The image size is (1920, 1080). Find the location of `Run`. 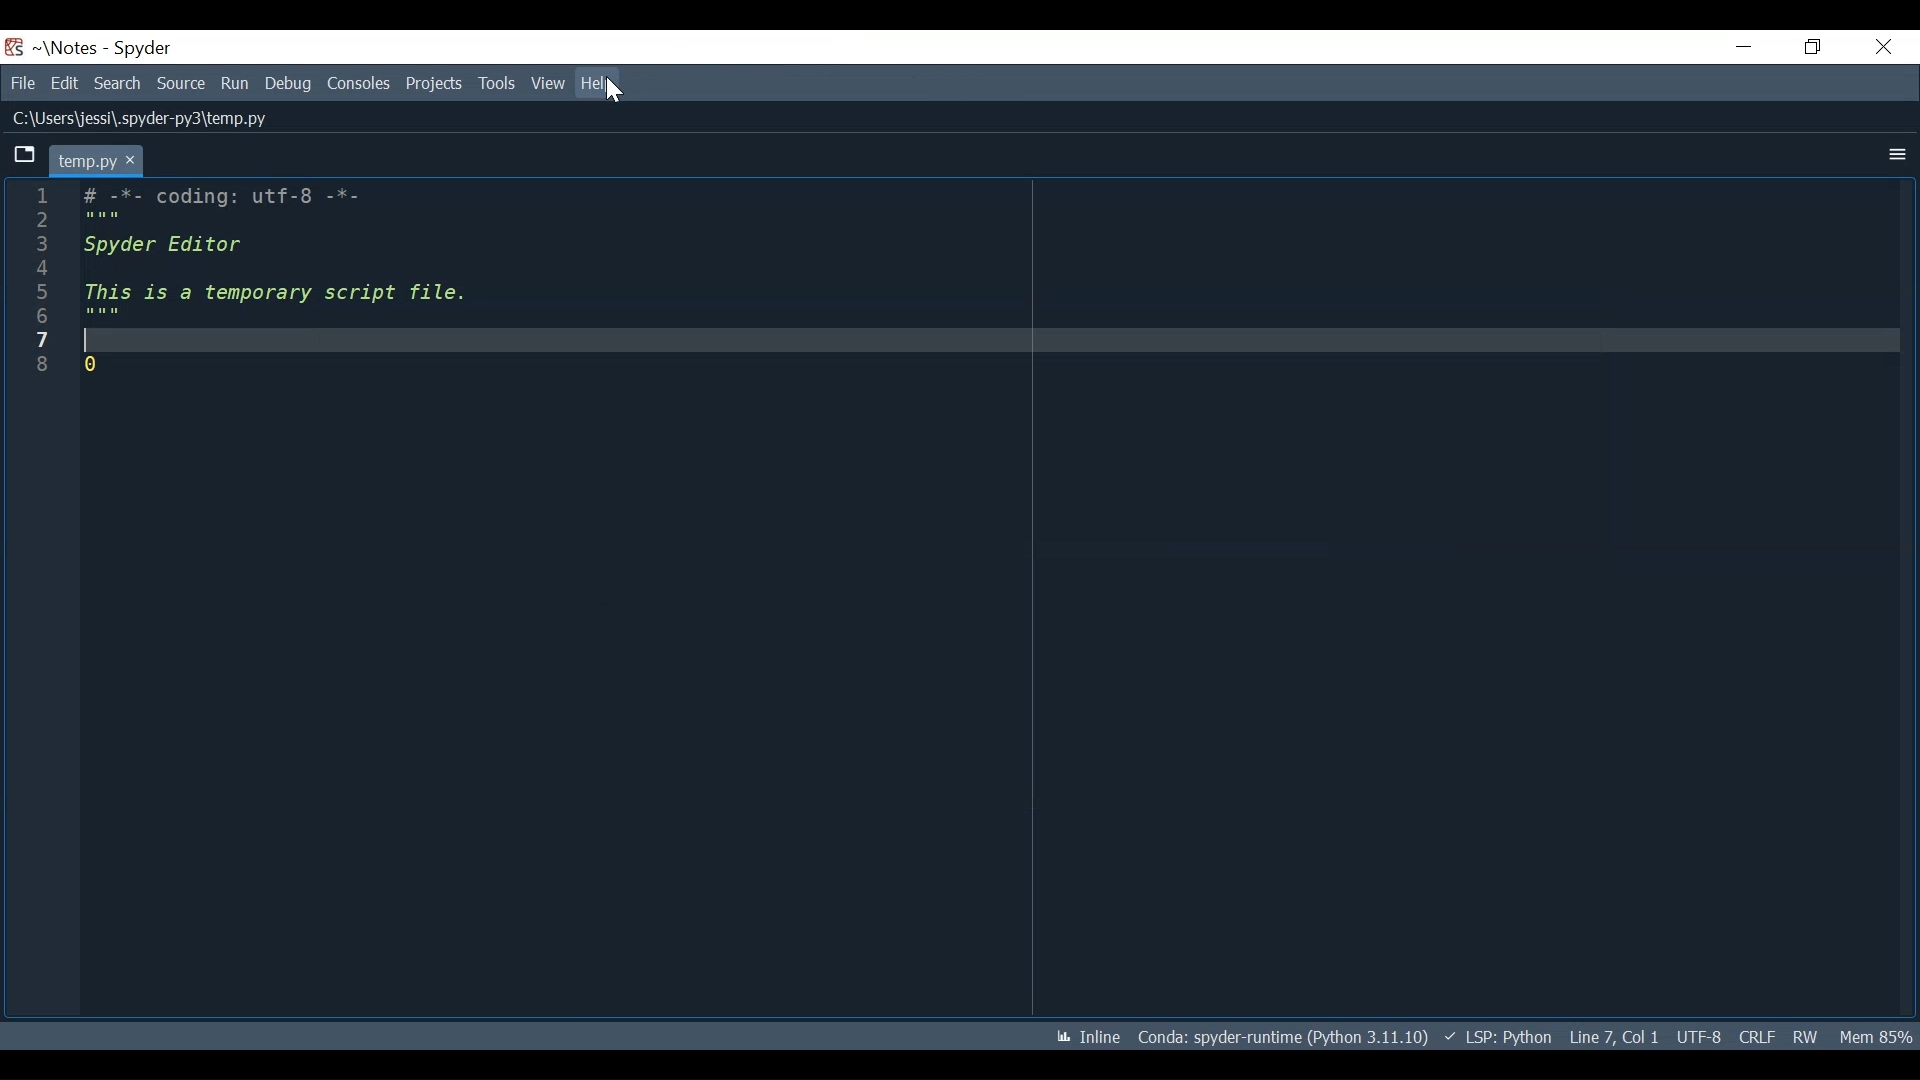

Run is located at coordinates (236, 84).